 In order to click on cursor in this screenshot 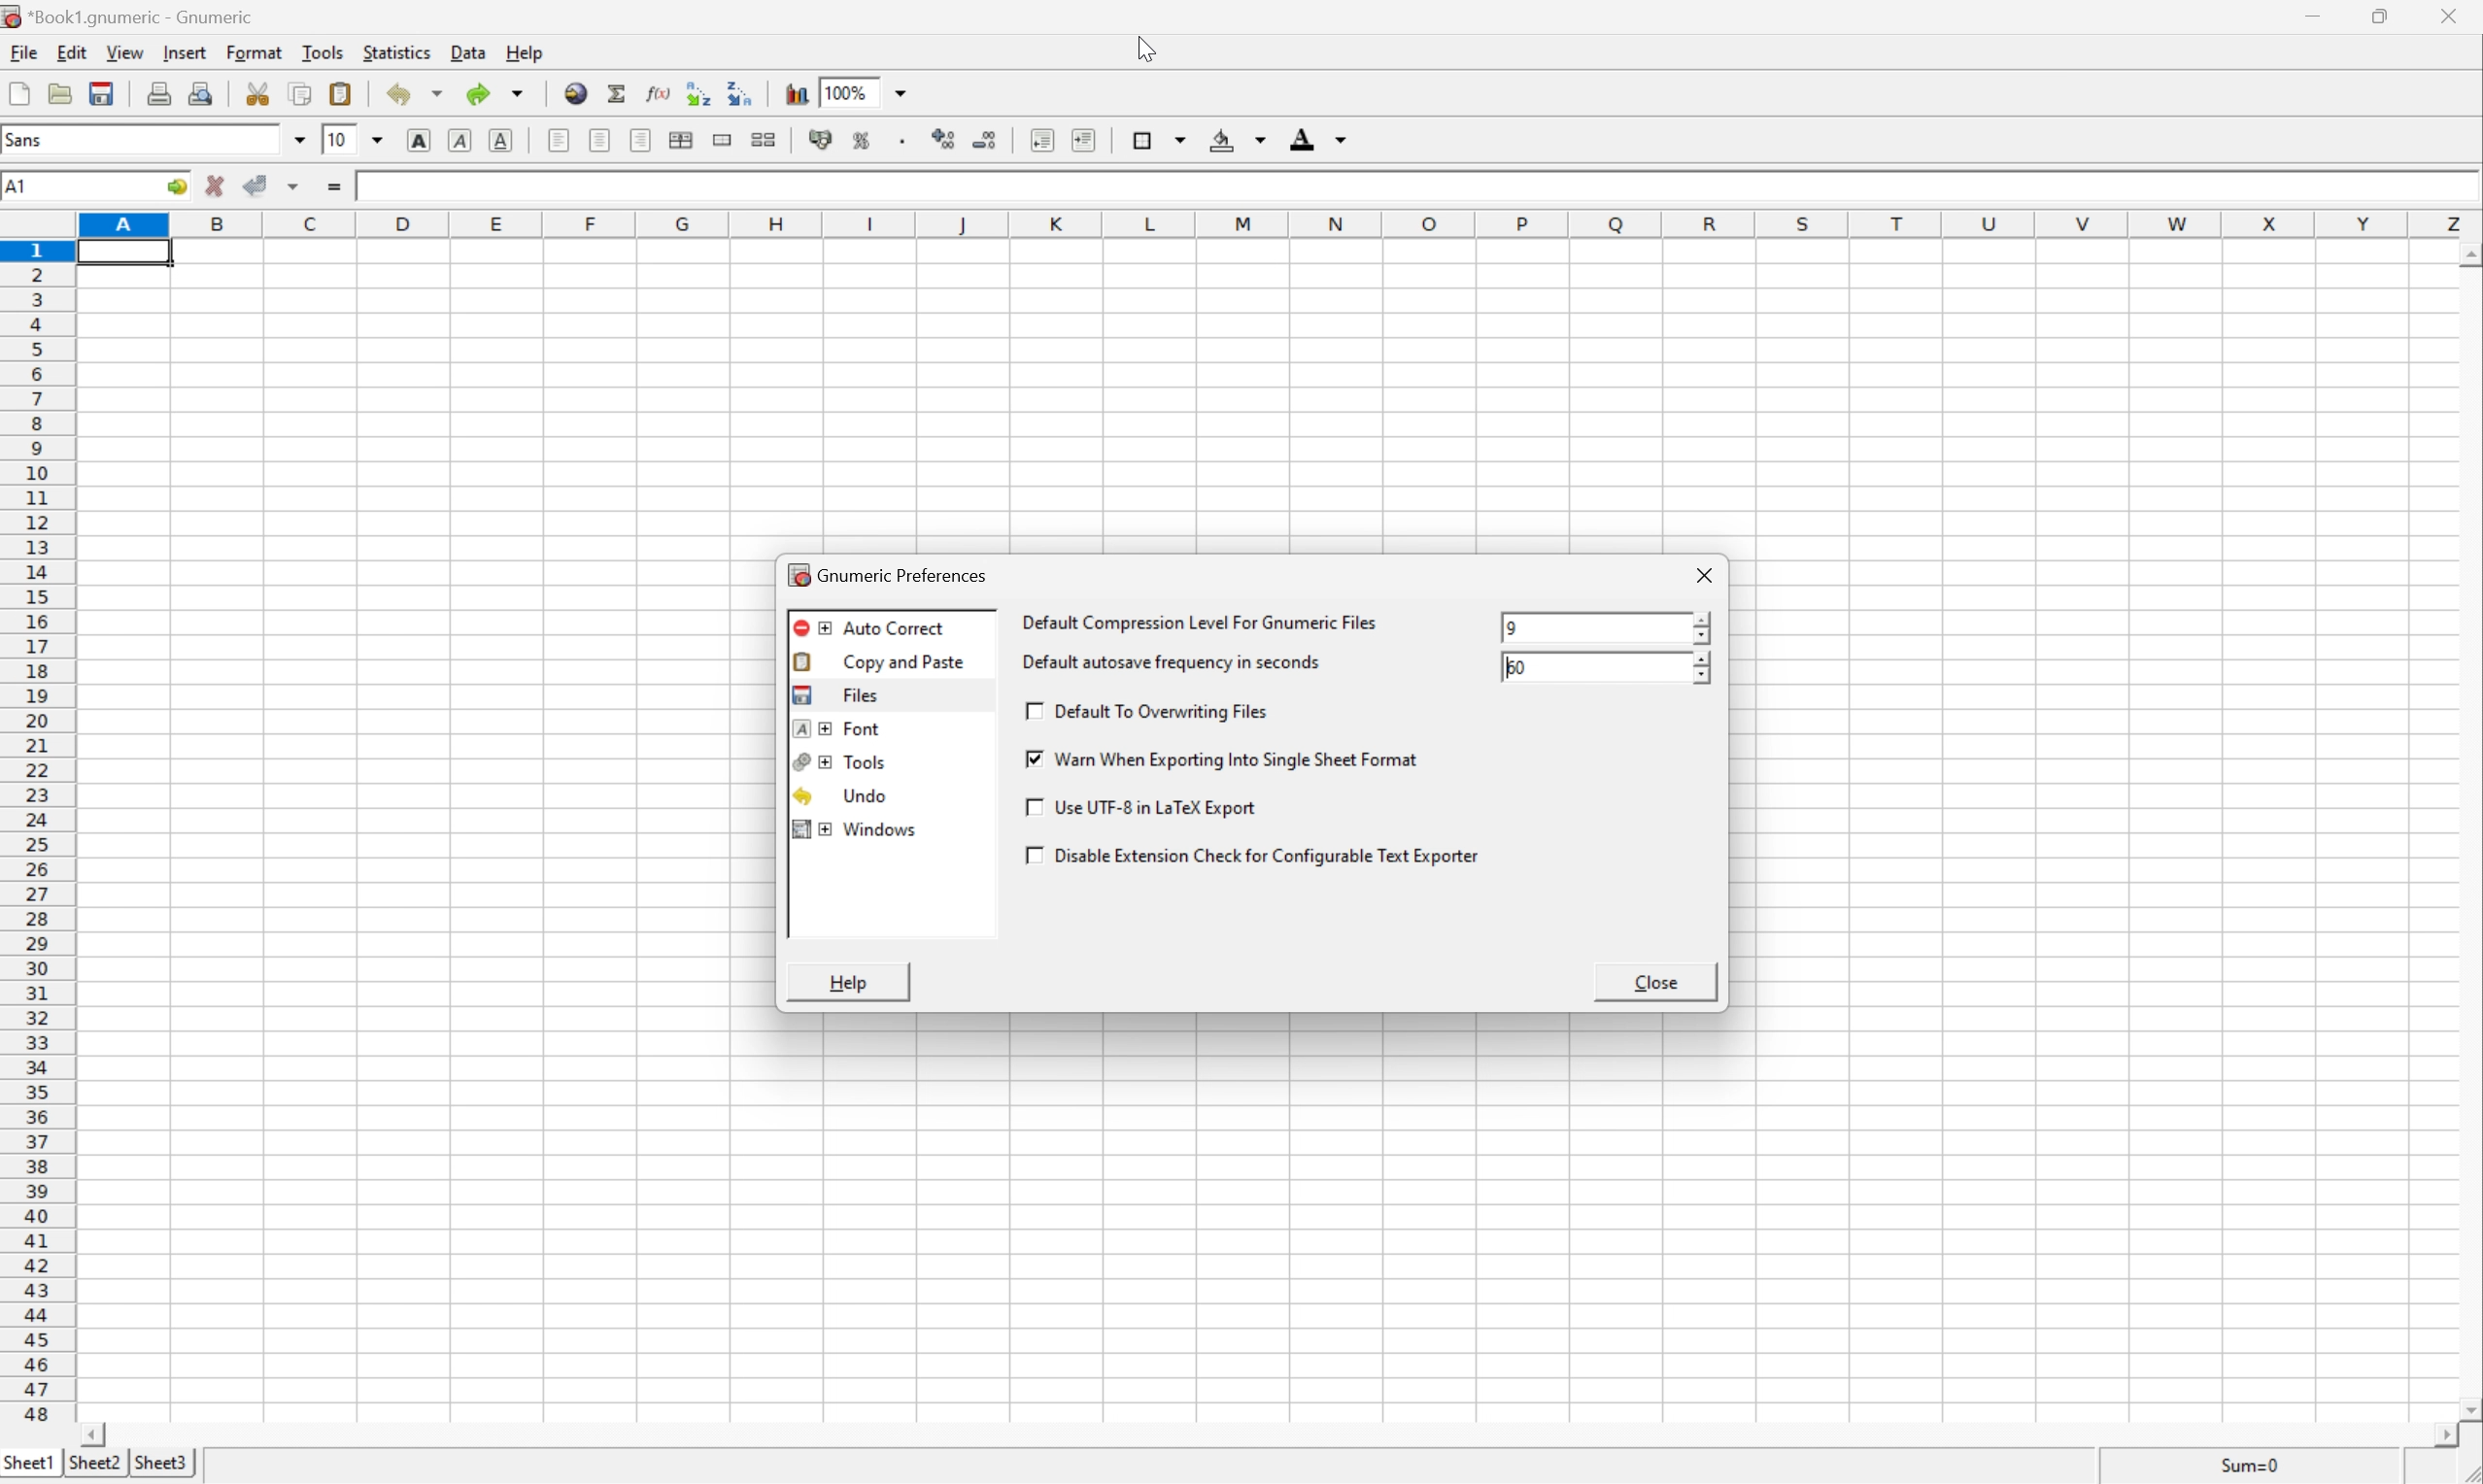, I will do `click(1144, 48)`.